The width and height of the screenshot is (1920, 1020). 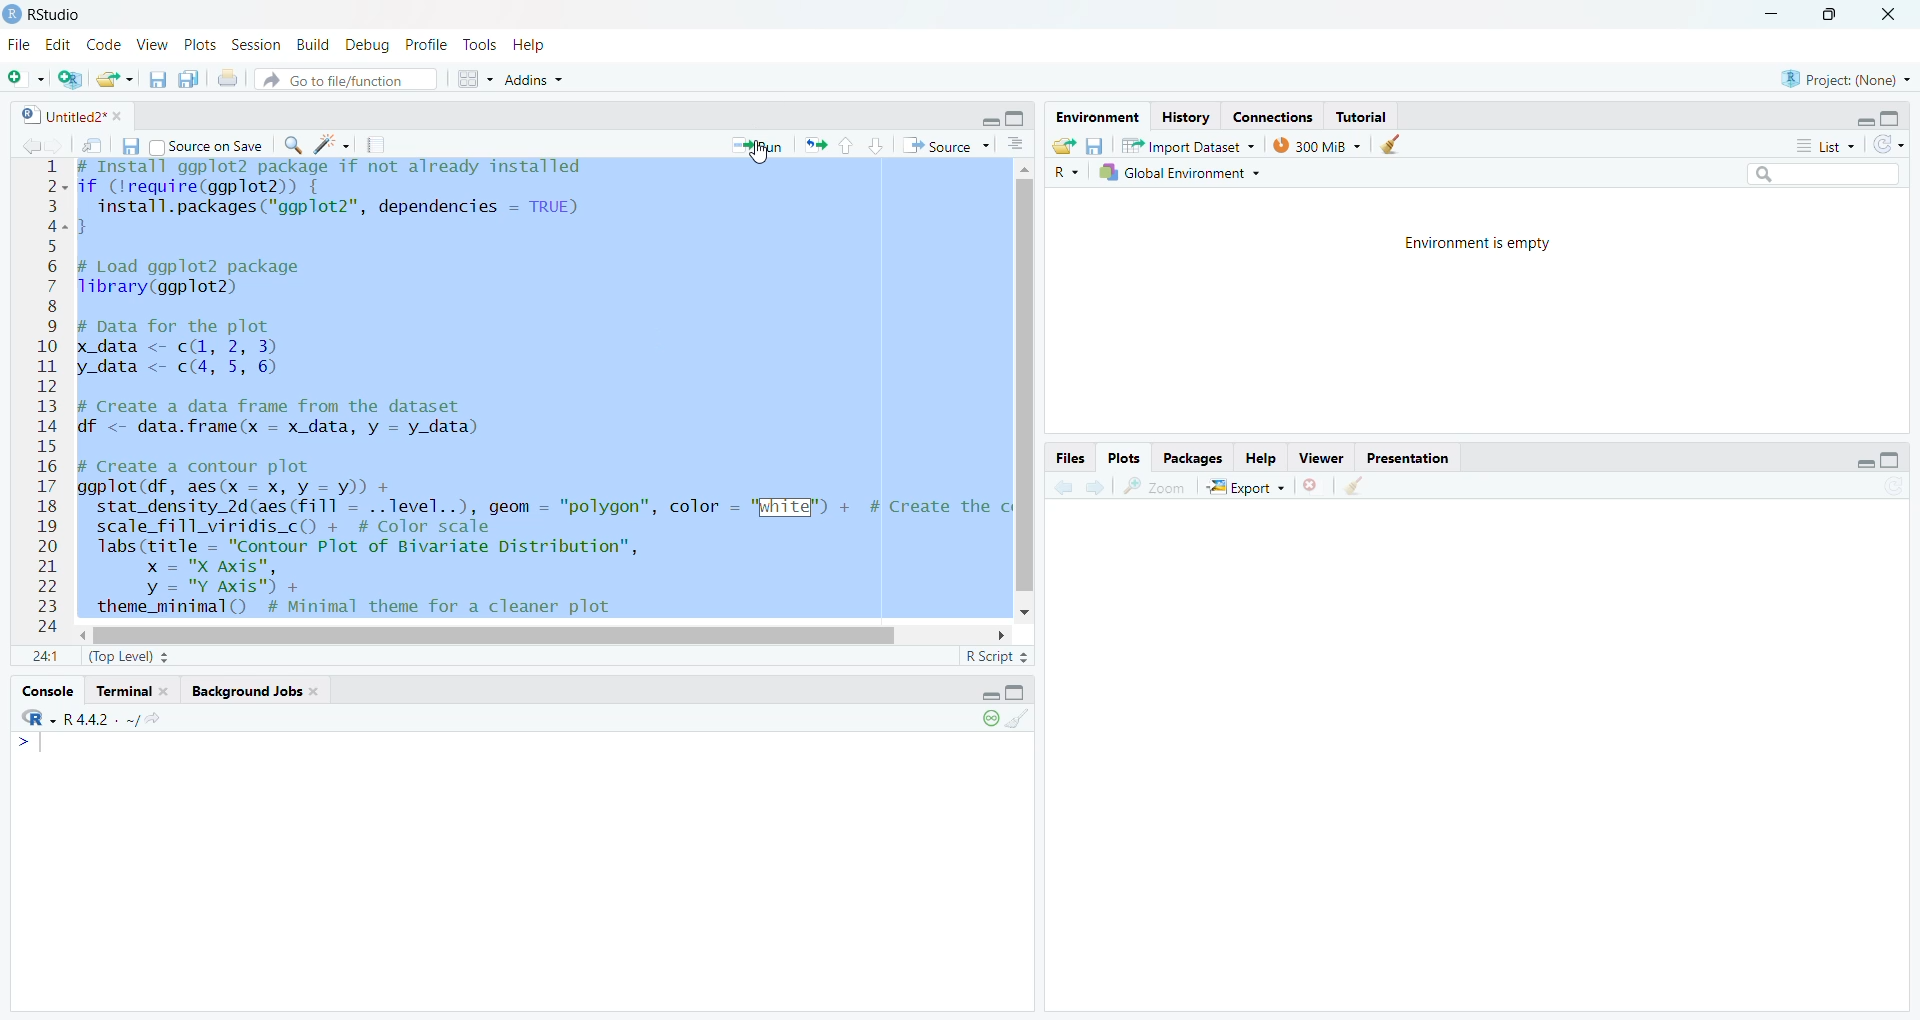 I want to click on 300 MB , so click(x=1319, y=145).